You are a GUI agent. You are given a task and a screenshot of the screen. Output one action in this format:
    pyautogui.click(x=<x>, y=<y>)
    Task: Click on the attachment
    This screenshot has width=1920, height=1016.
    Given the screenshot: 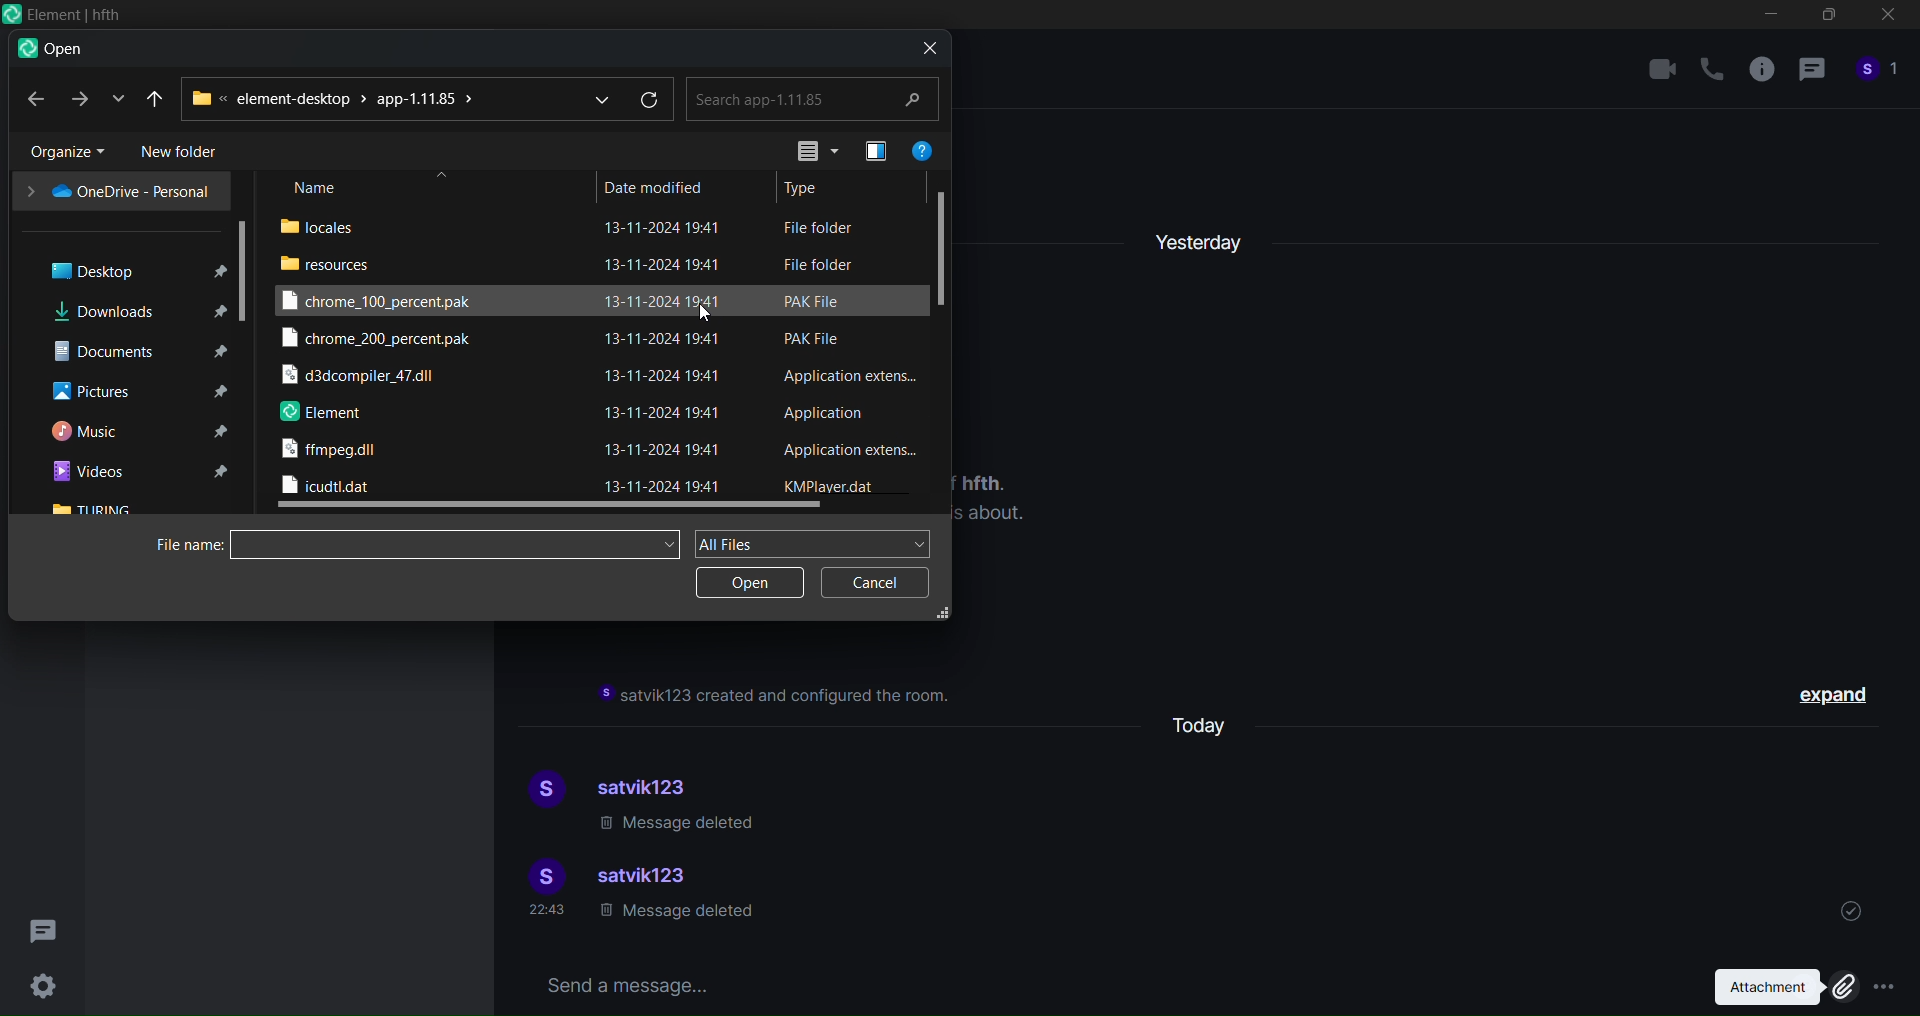 What is the action you would take?
    pyautogui.click(x=1778, y=987)
    